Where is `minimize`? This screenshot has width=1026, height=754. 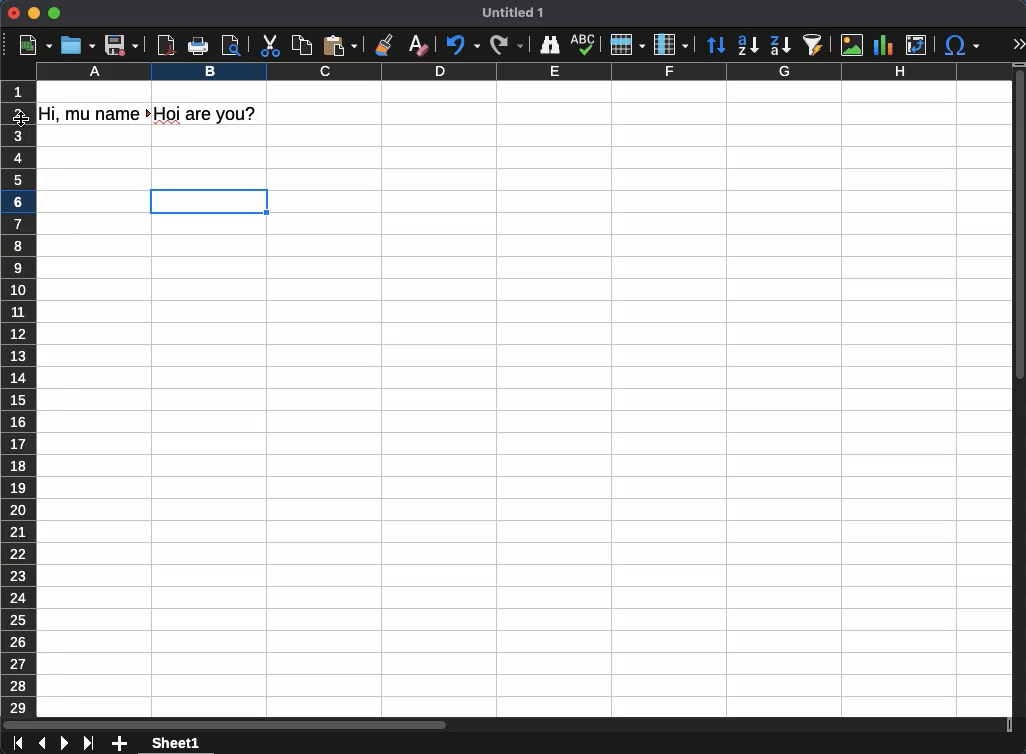 minimize is located at coordinates (33, 13).